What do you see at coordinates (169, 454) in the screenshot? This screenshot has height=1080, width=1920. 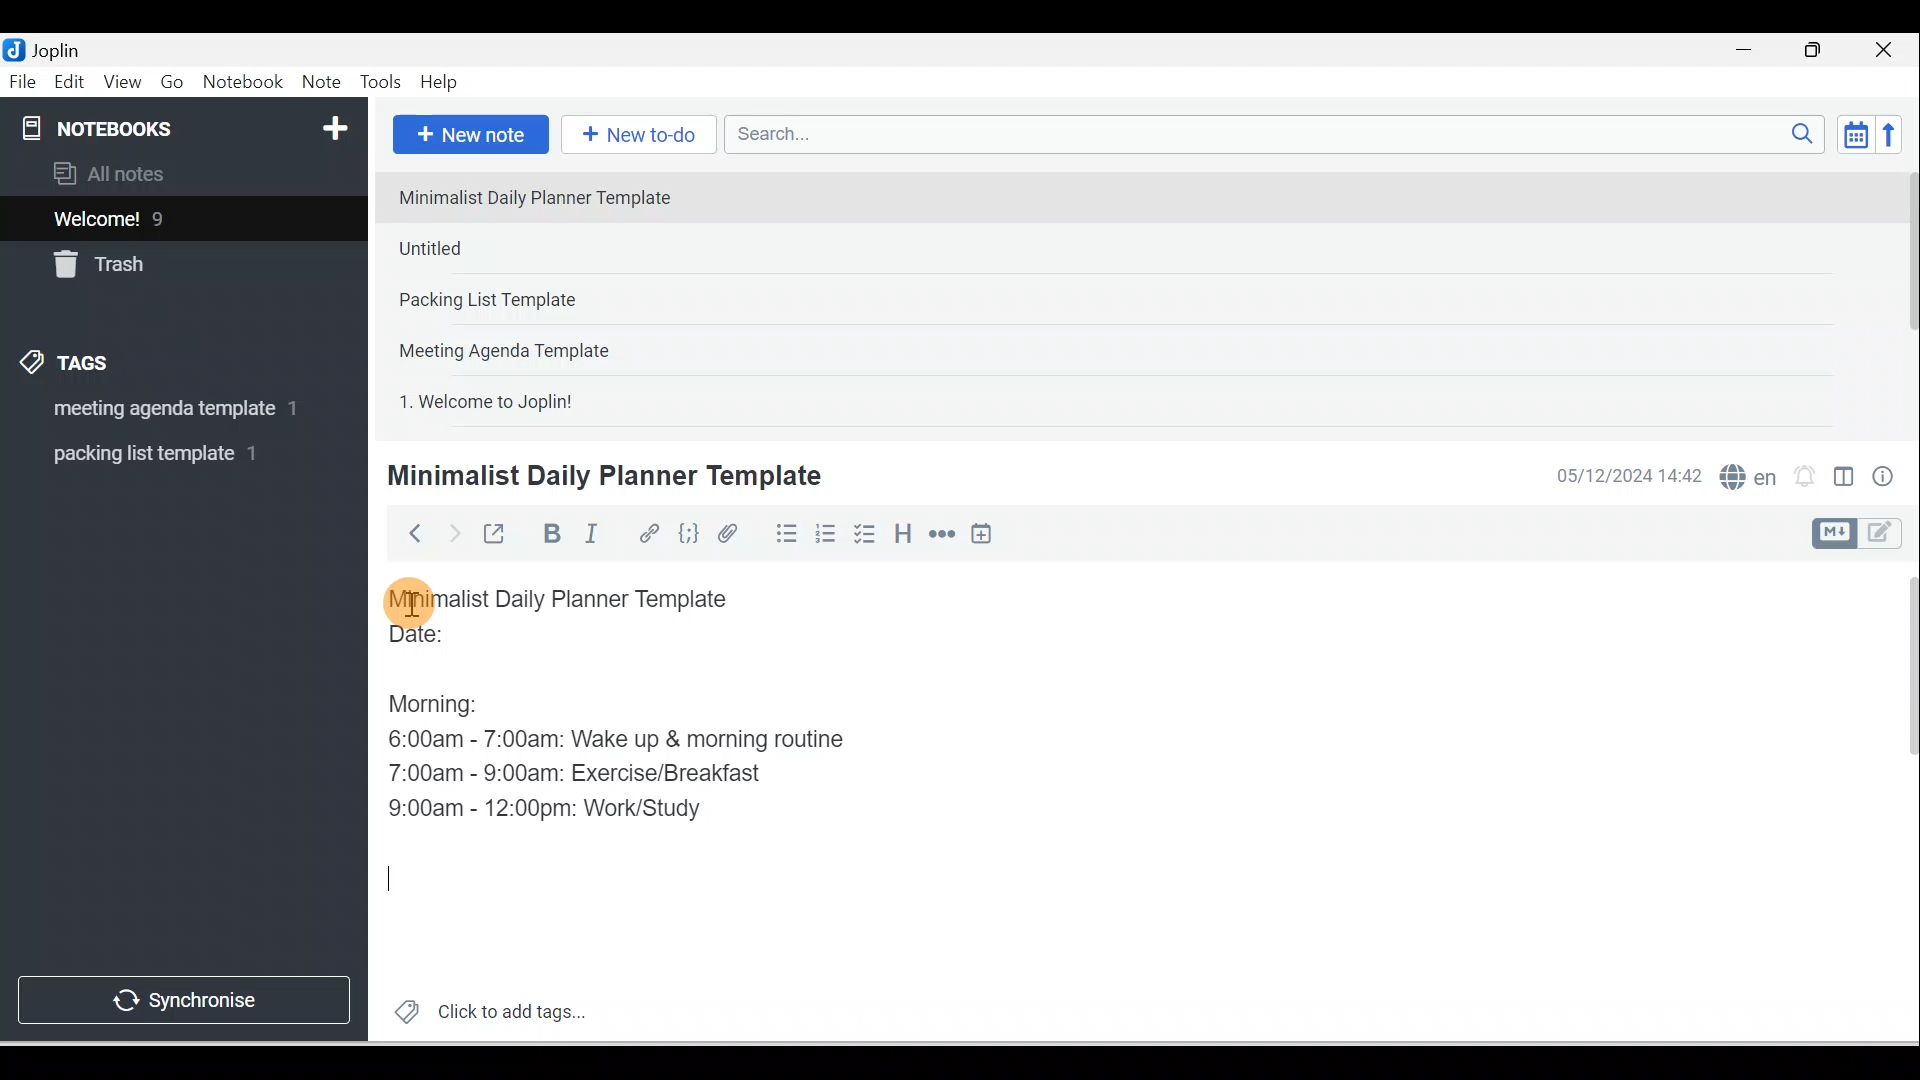 I see `Tag 2` at bounding box center [169, 454].